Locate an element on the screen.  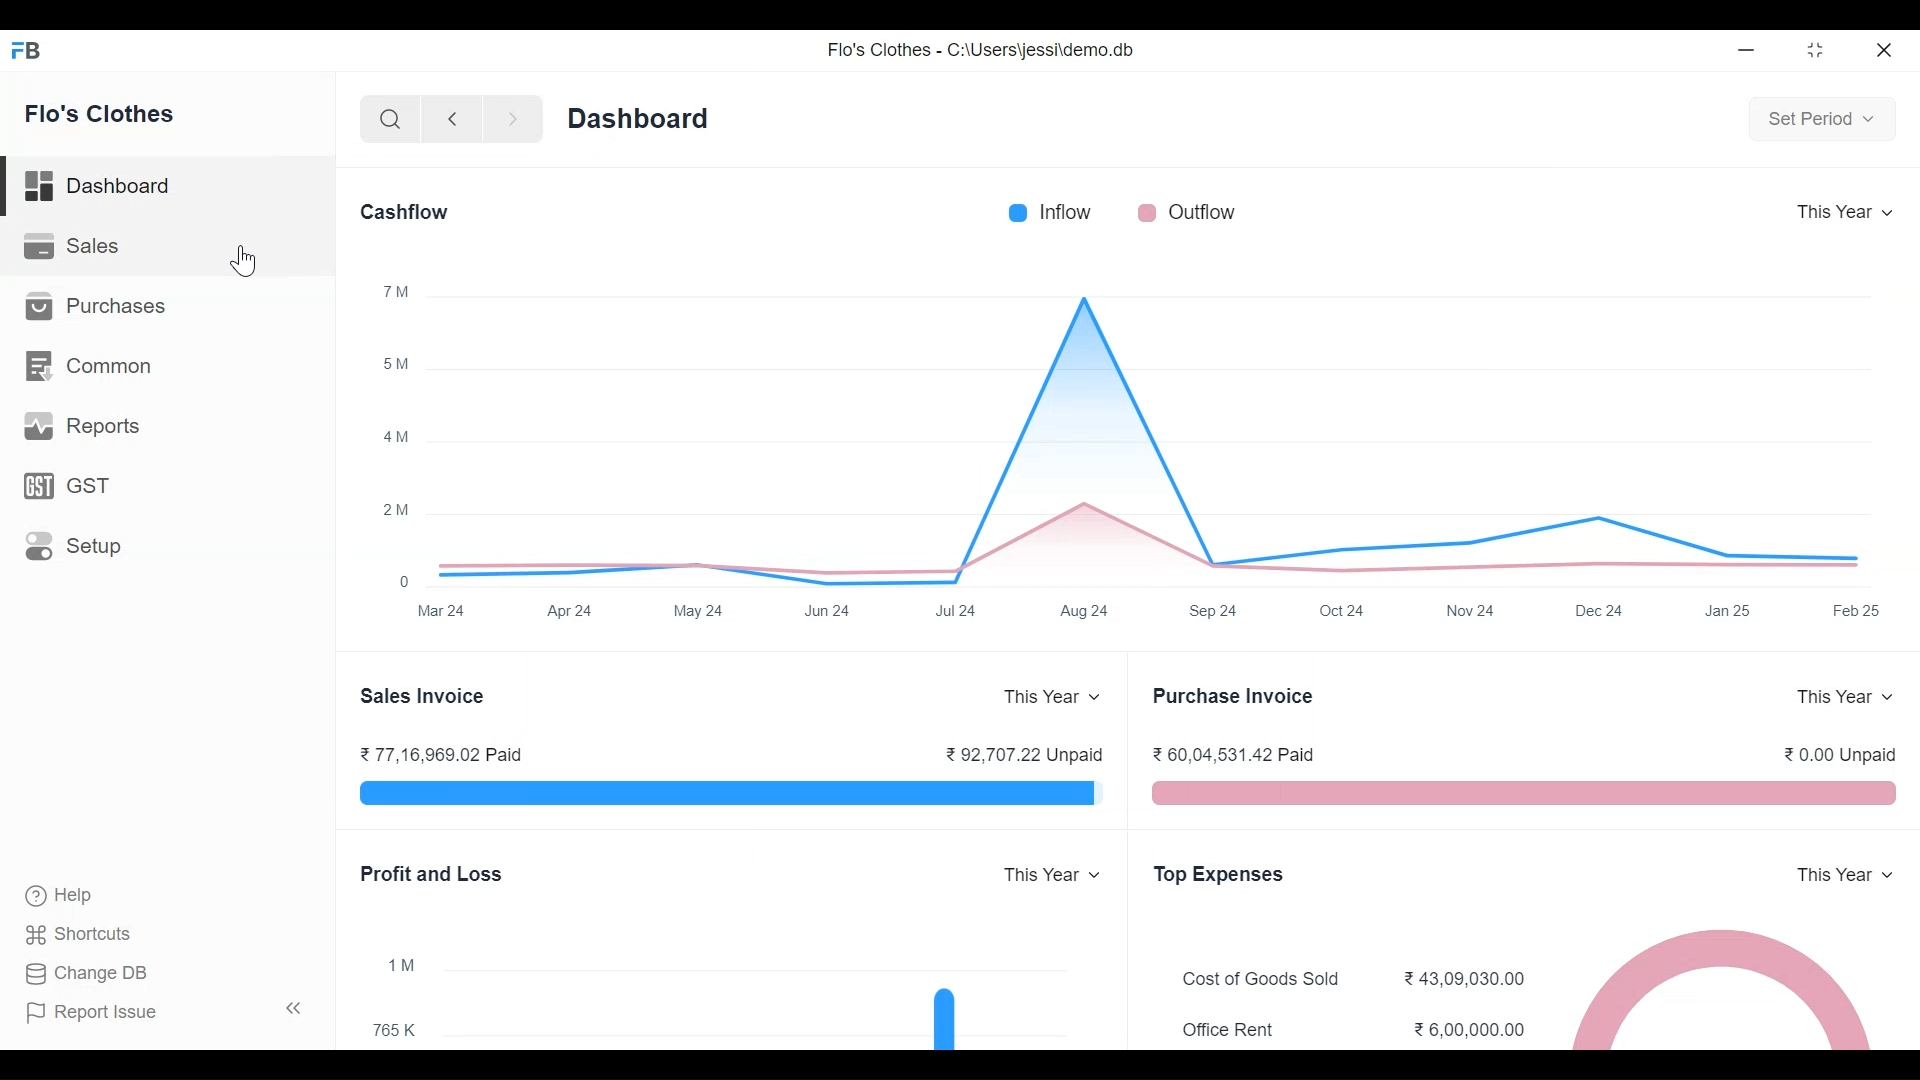
2M is located at coordinates (398, 511).